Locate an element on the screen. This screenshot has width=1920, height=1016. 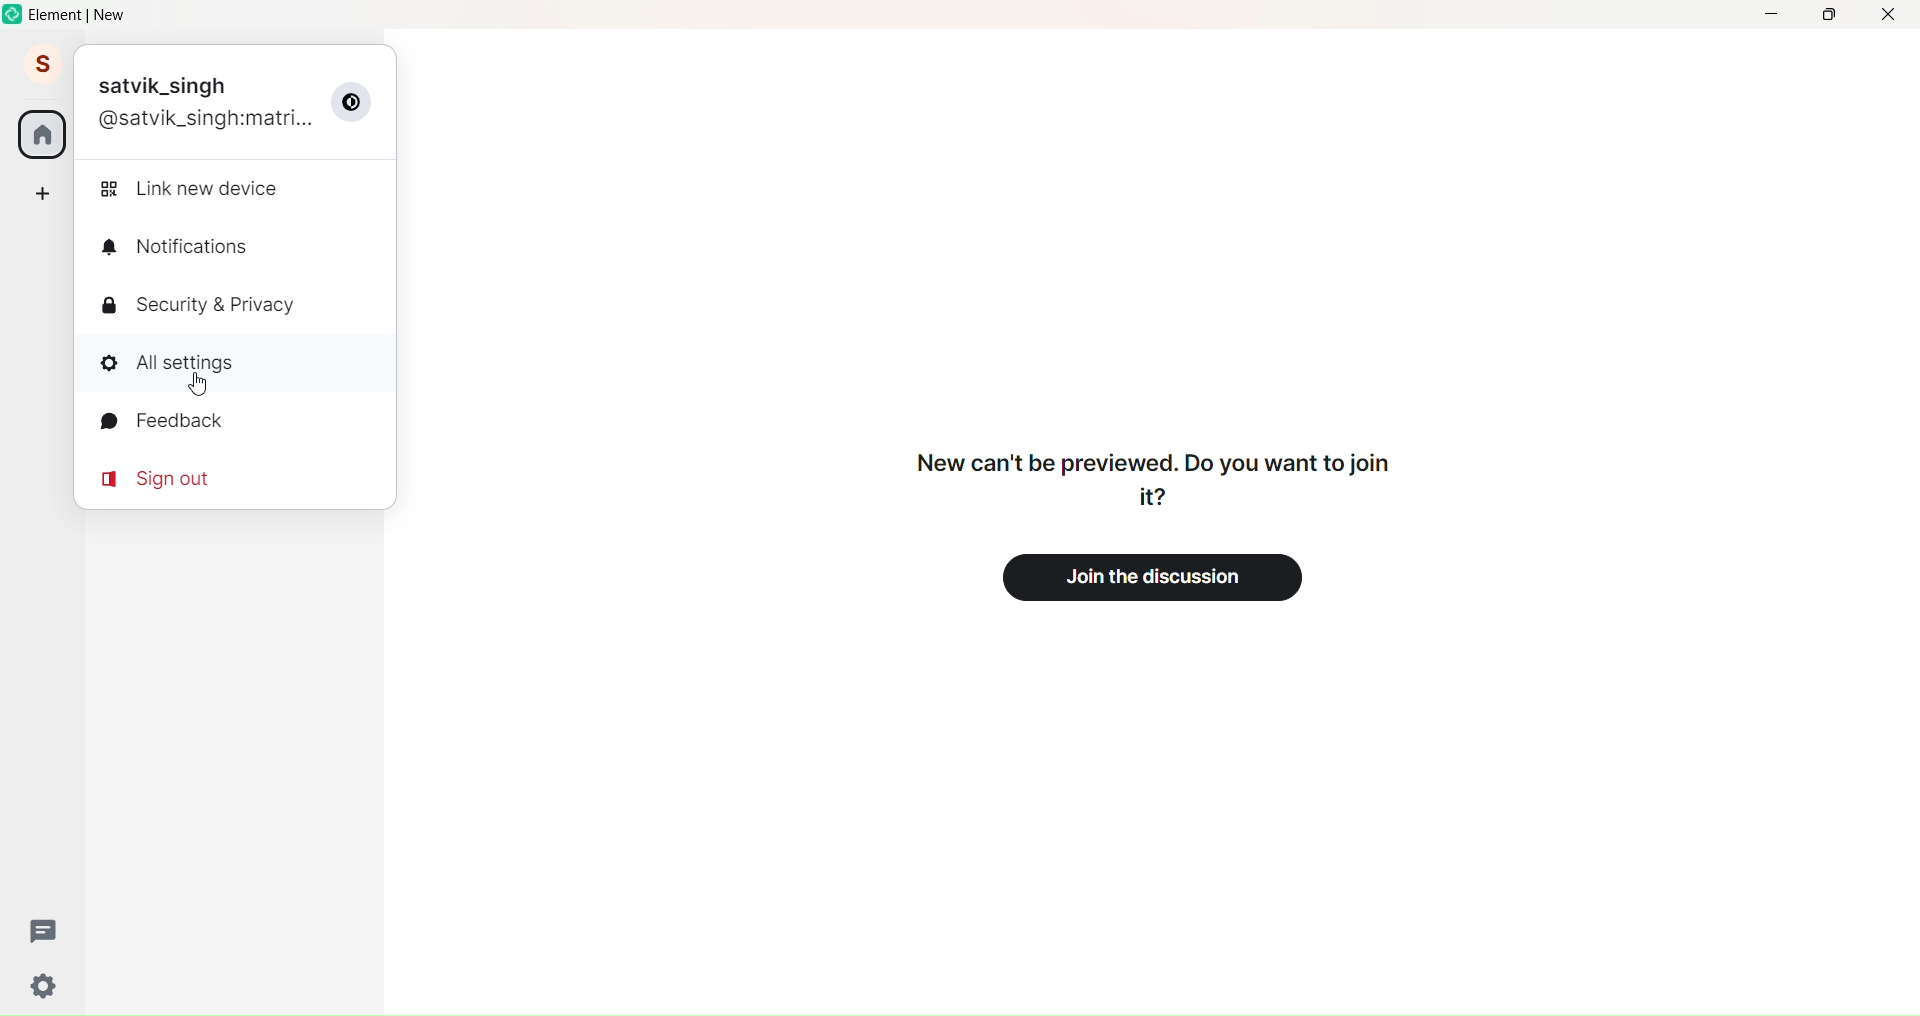
Logo is located at coordinates (12, 16).